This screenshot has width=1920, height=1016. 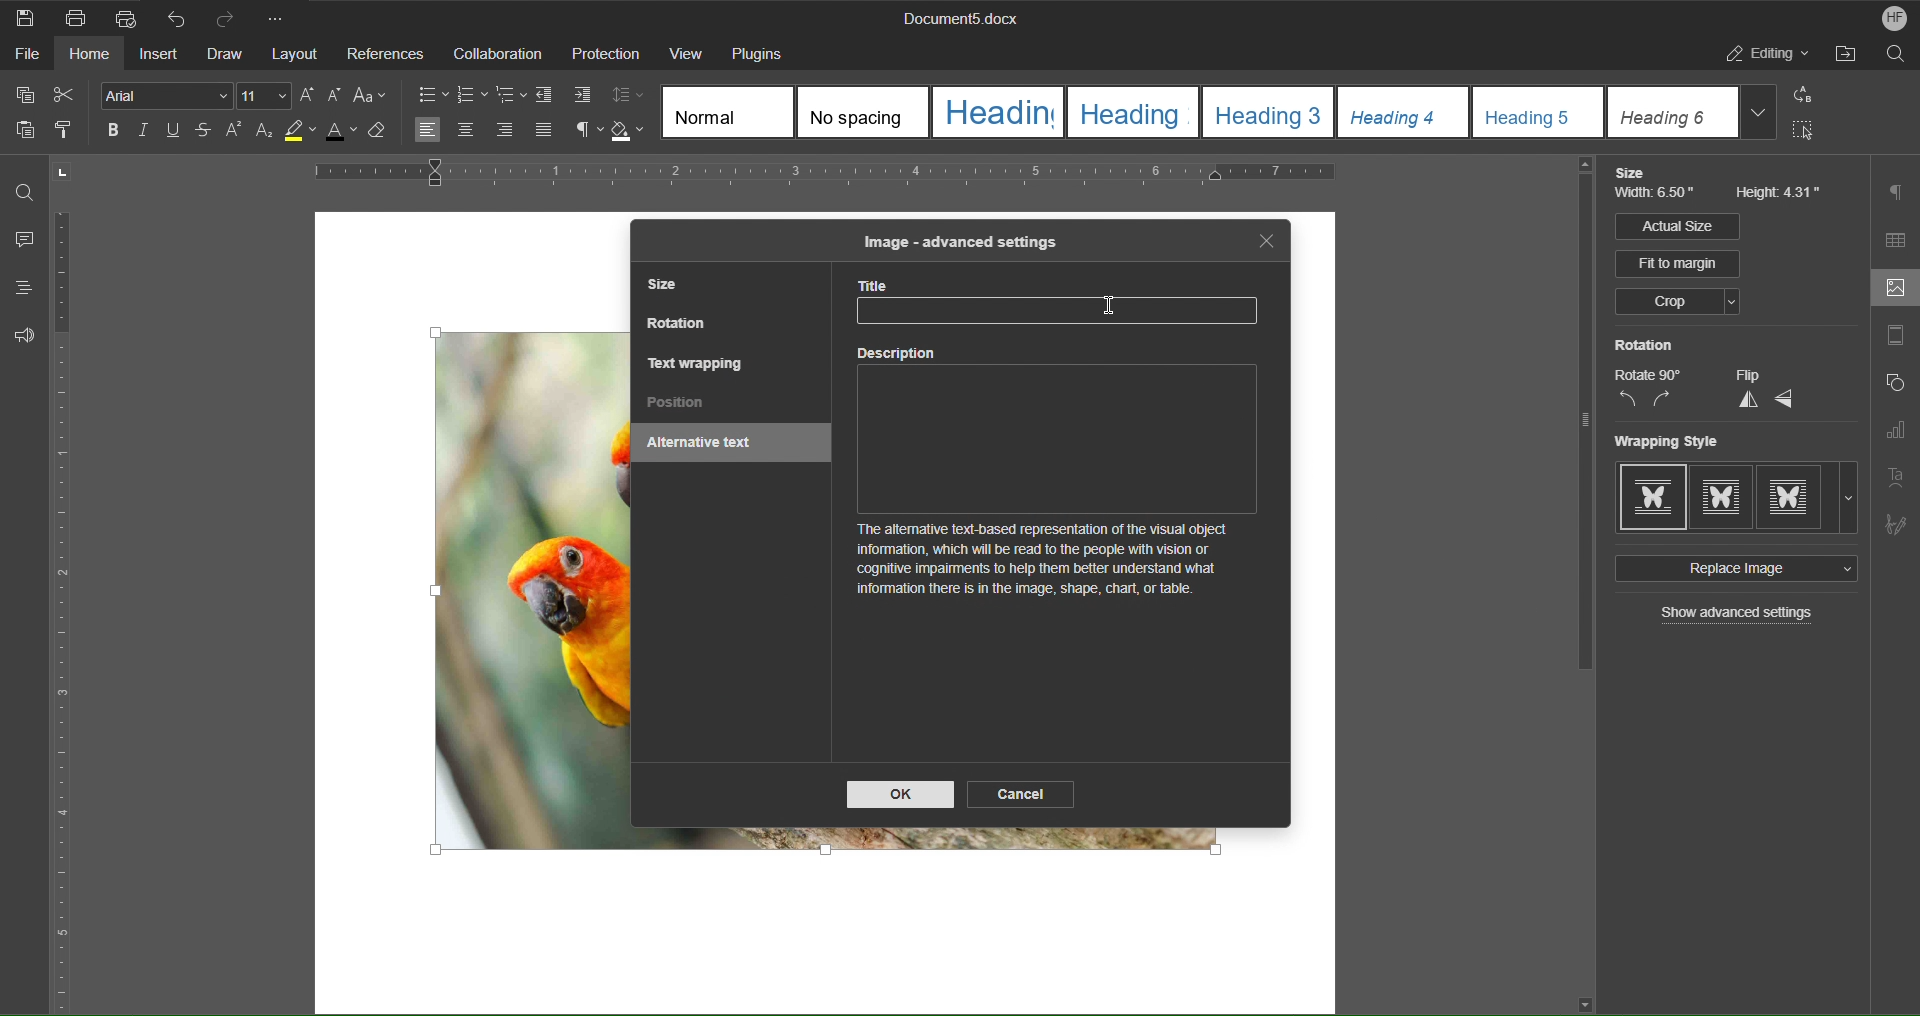 I want to click on Font, so click(x=161, y=95).